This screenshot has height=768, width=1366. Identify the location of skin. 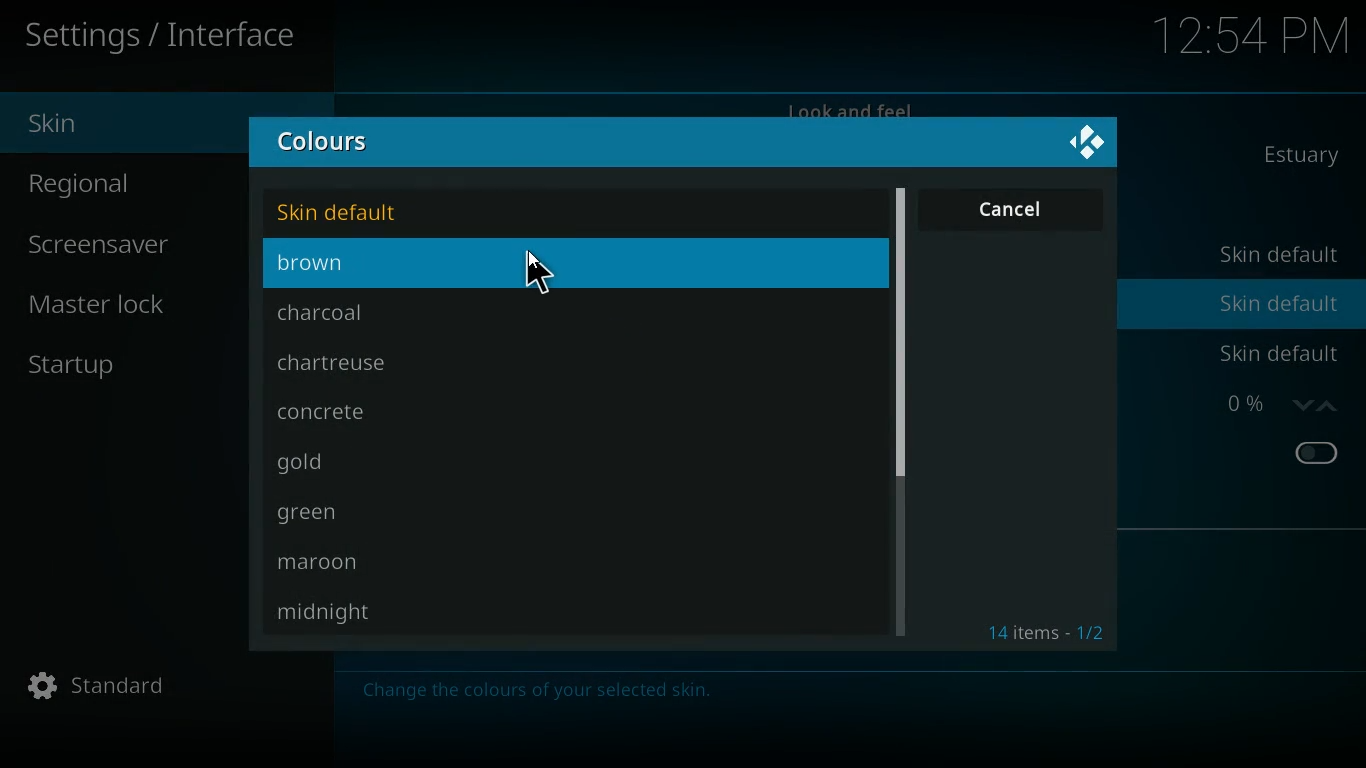
(131, 121).